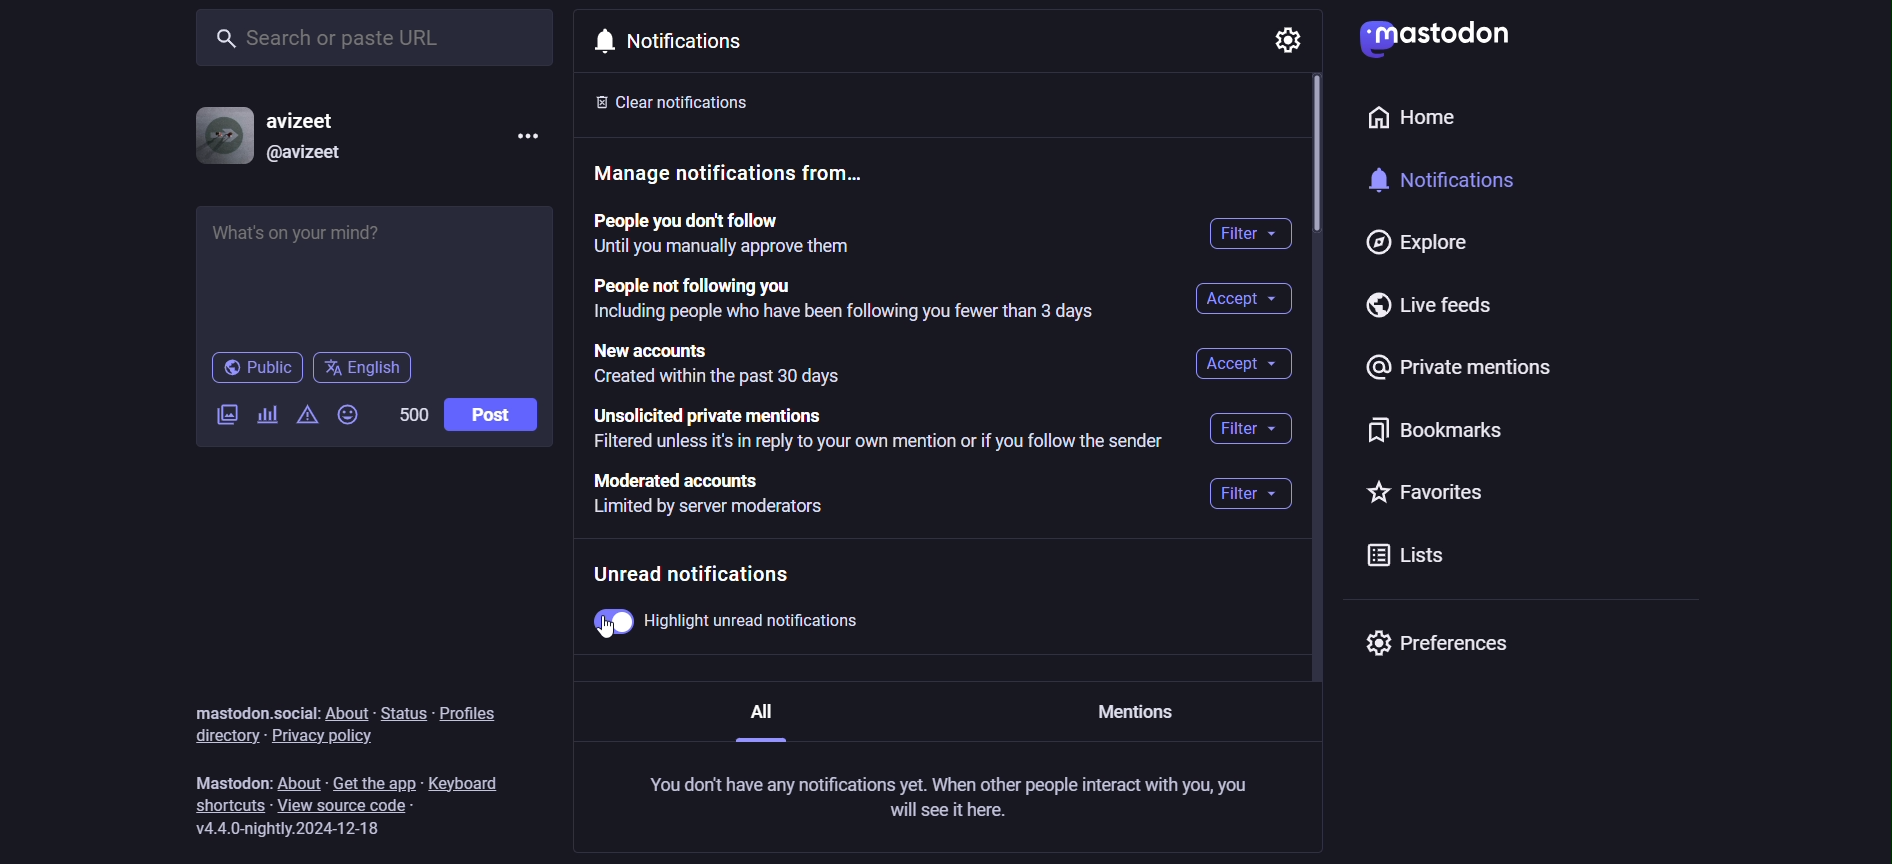  What do you see at coordinates (409, 413) in the screenshot?
I see `word limit` at bounding box center [409, 413].